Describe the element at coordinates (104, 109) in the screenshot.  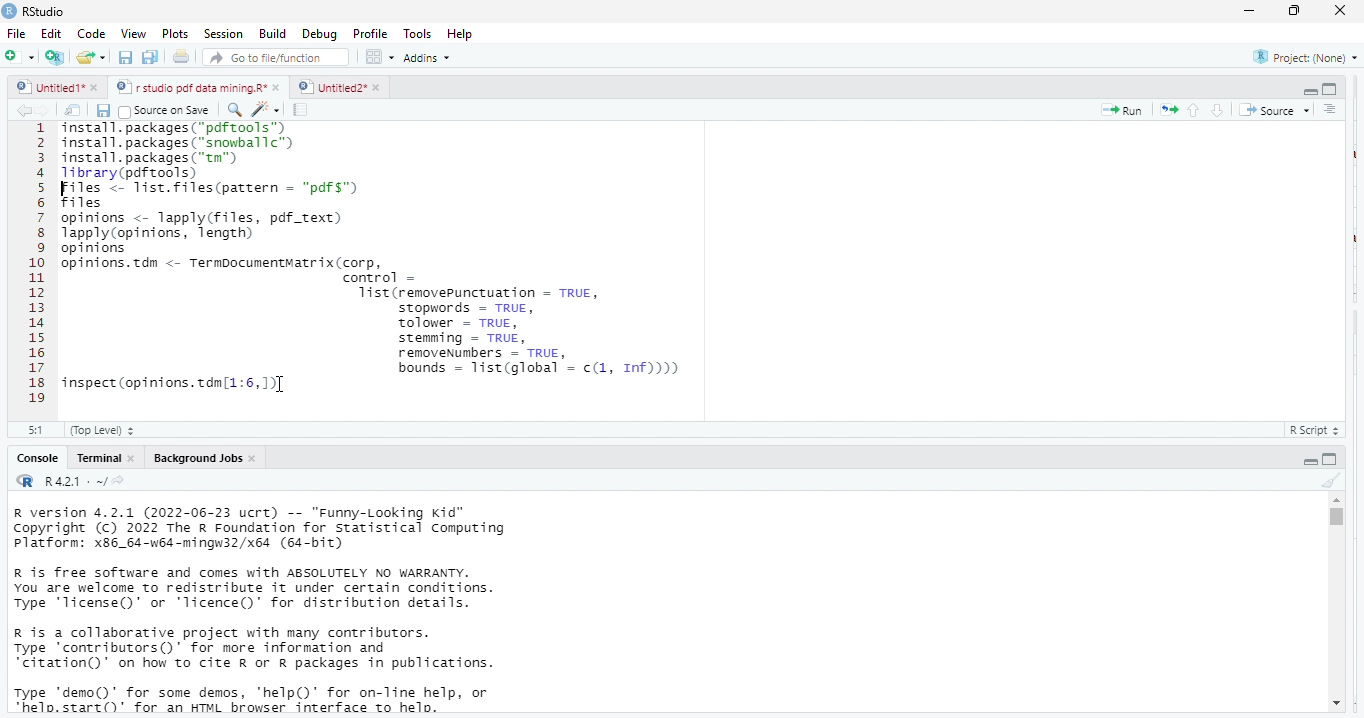
I see `save current` at that location.